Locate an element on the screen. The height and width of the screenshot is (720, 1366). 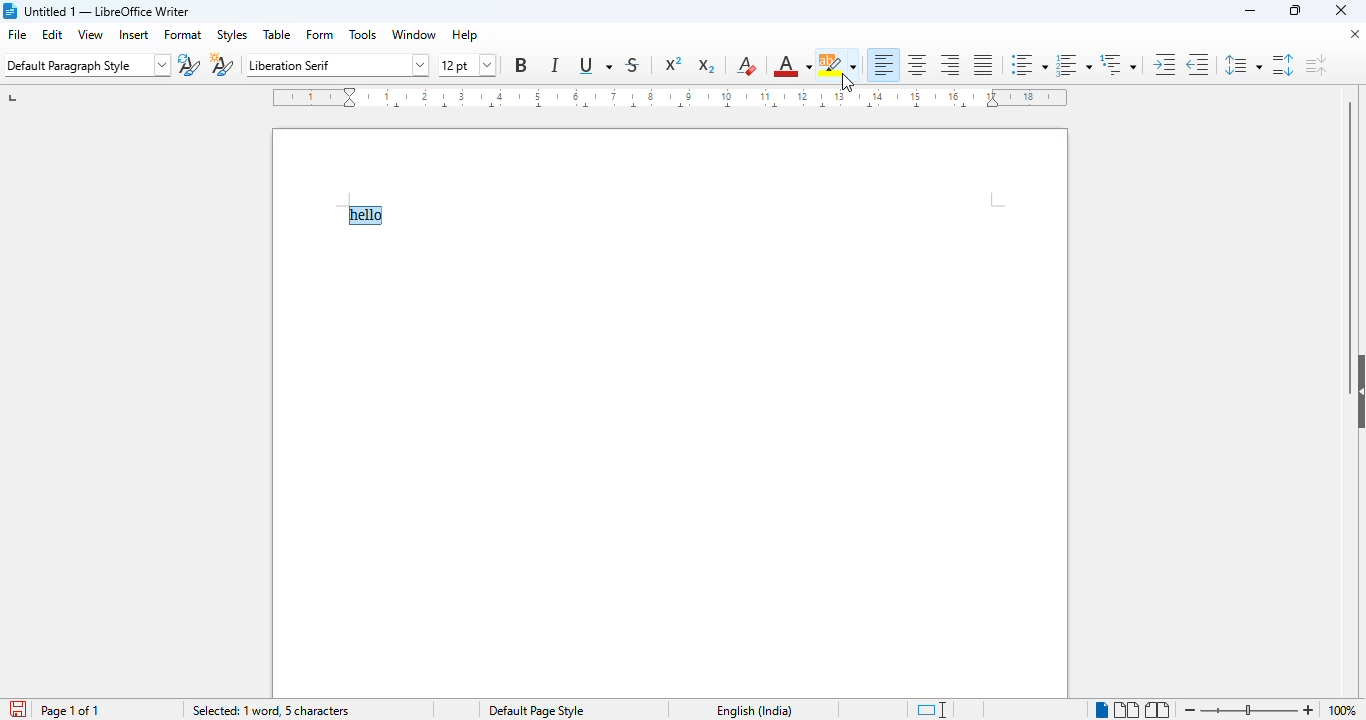
zoom factor is located at coordinates (1343, 710).